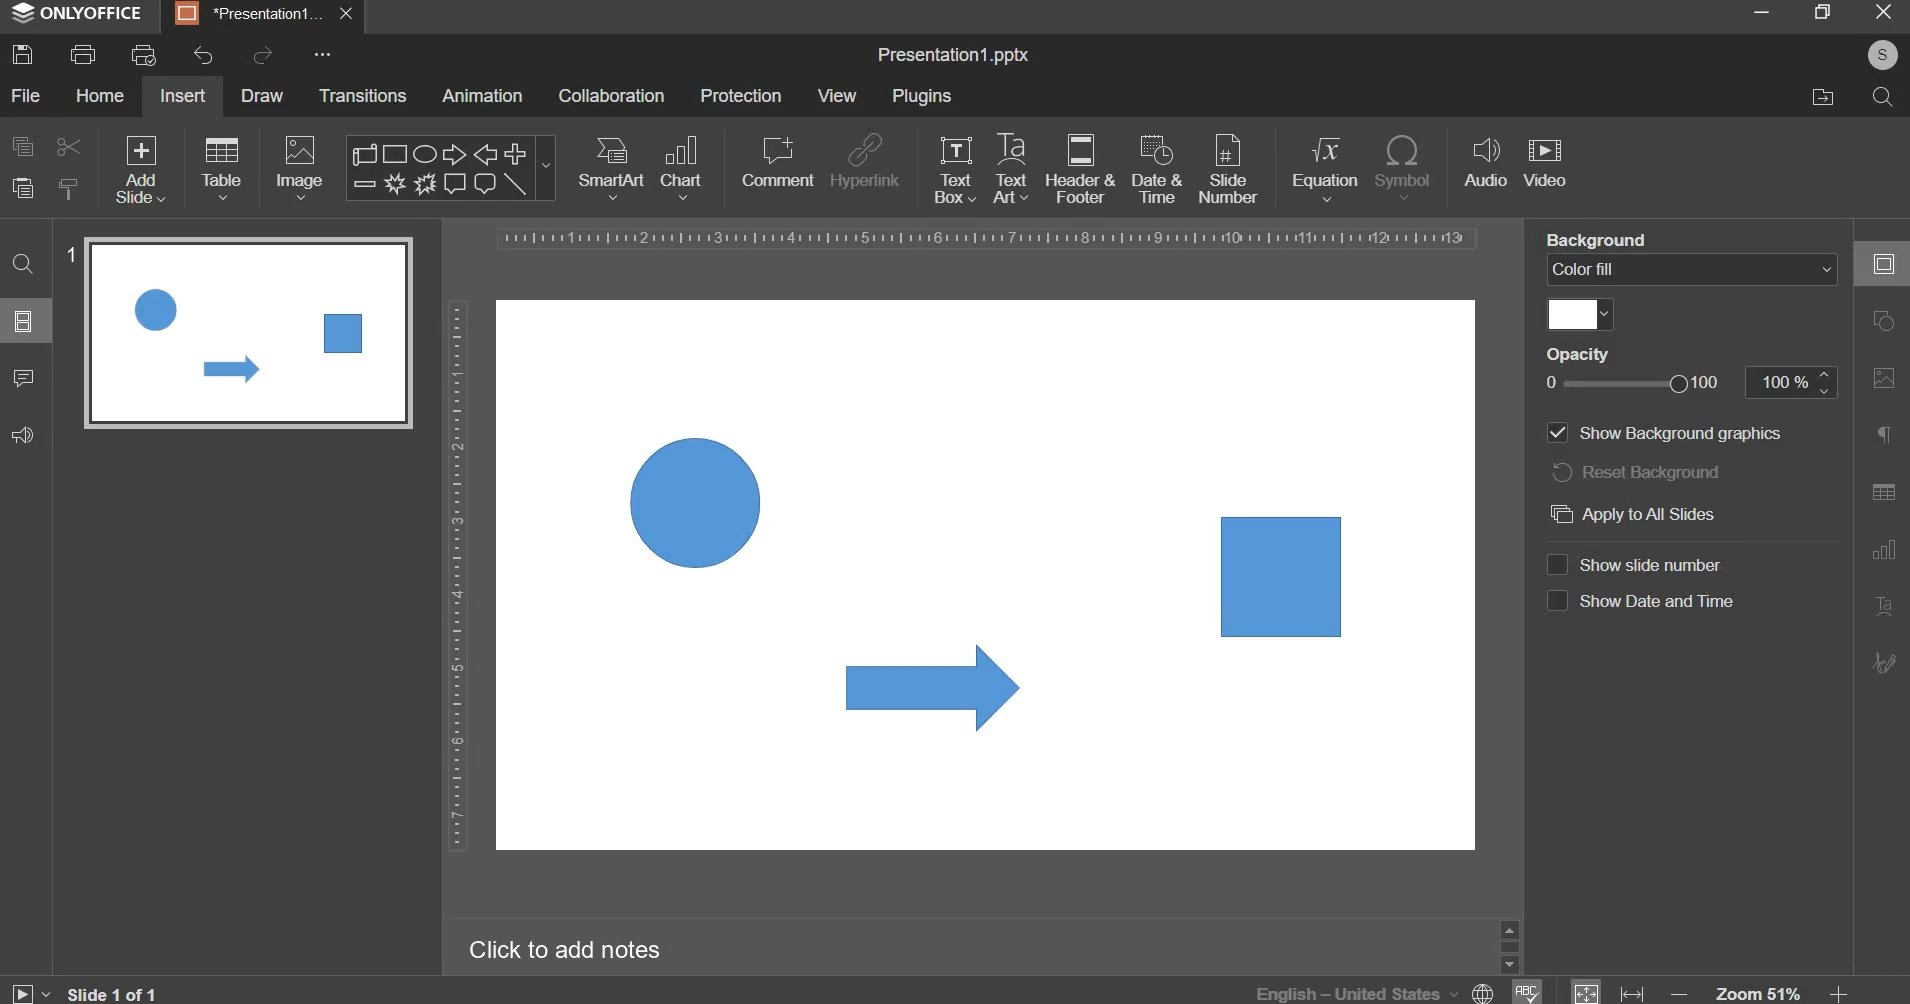  I want to click on paste, so click(23, 189).